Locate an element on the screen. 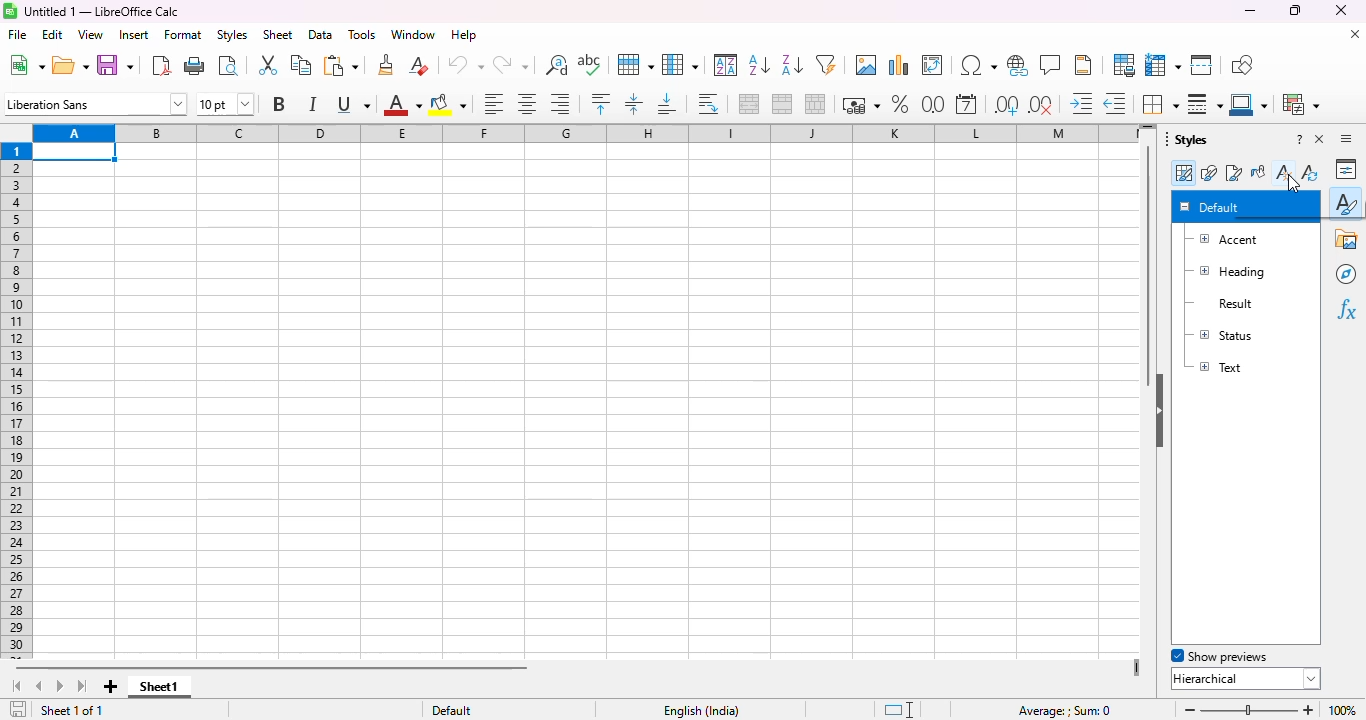  define print area is located at coordinates (1124, 65).